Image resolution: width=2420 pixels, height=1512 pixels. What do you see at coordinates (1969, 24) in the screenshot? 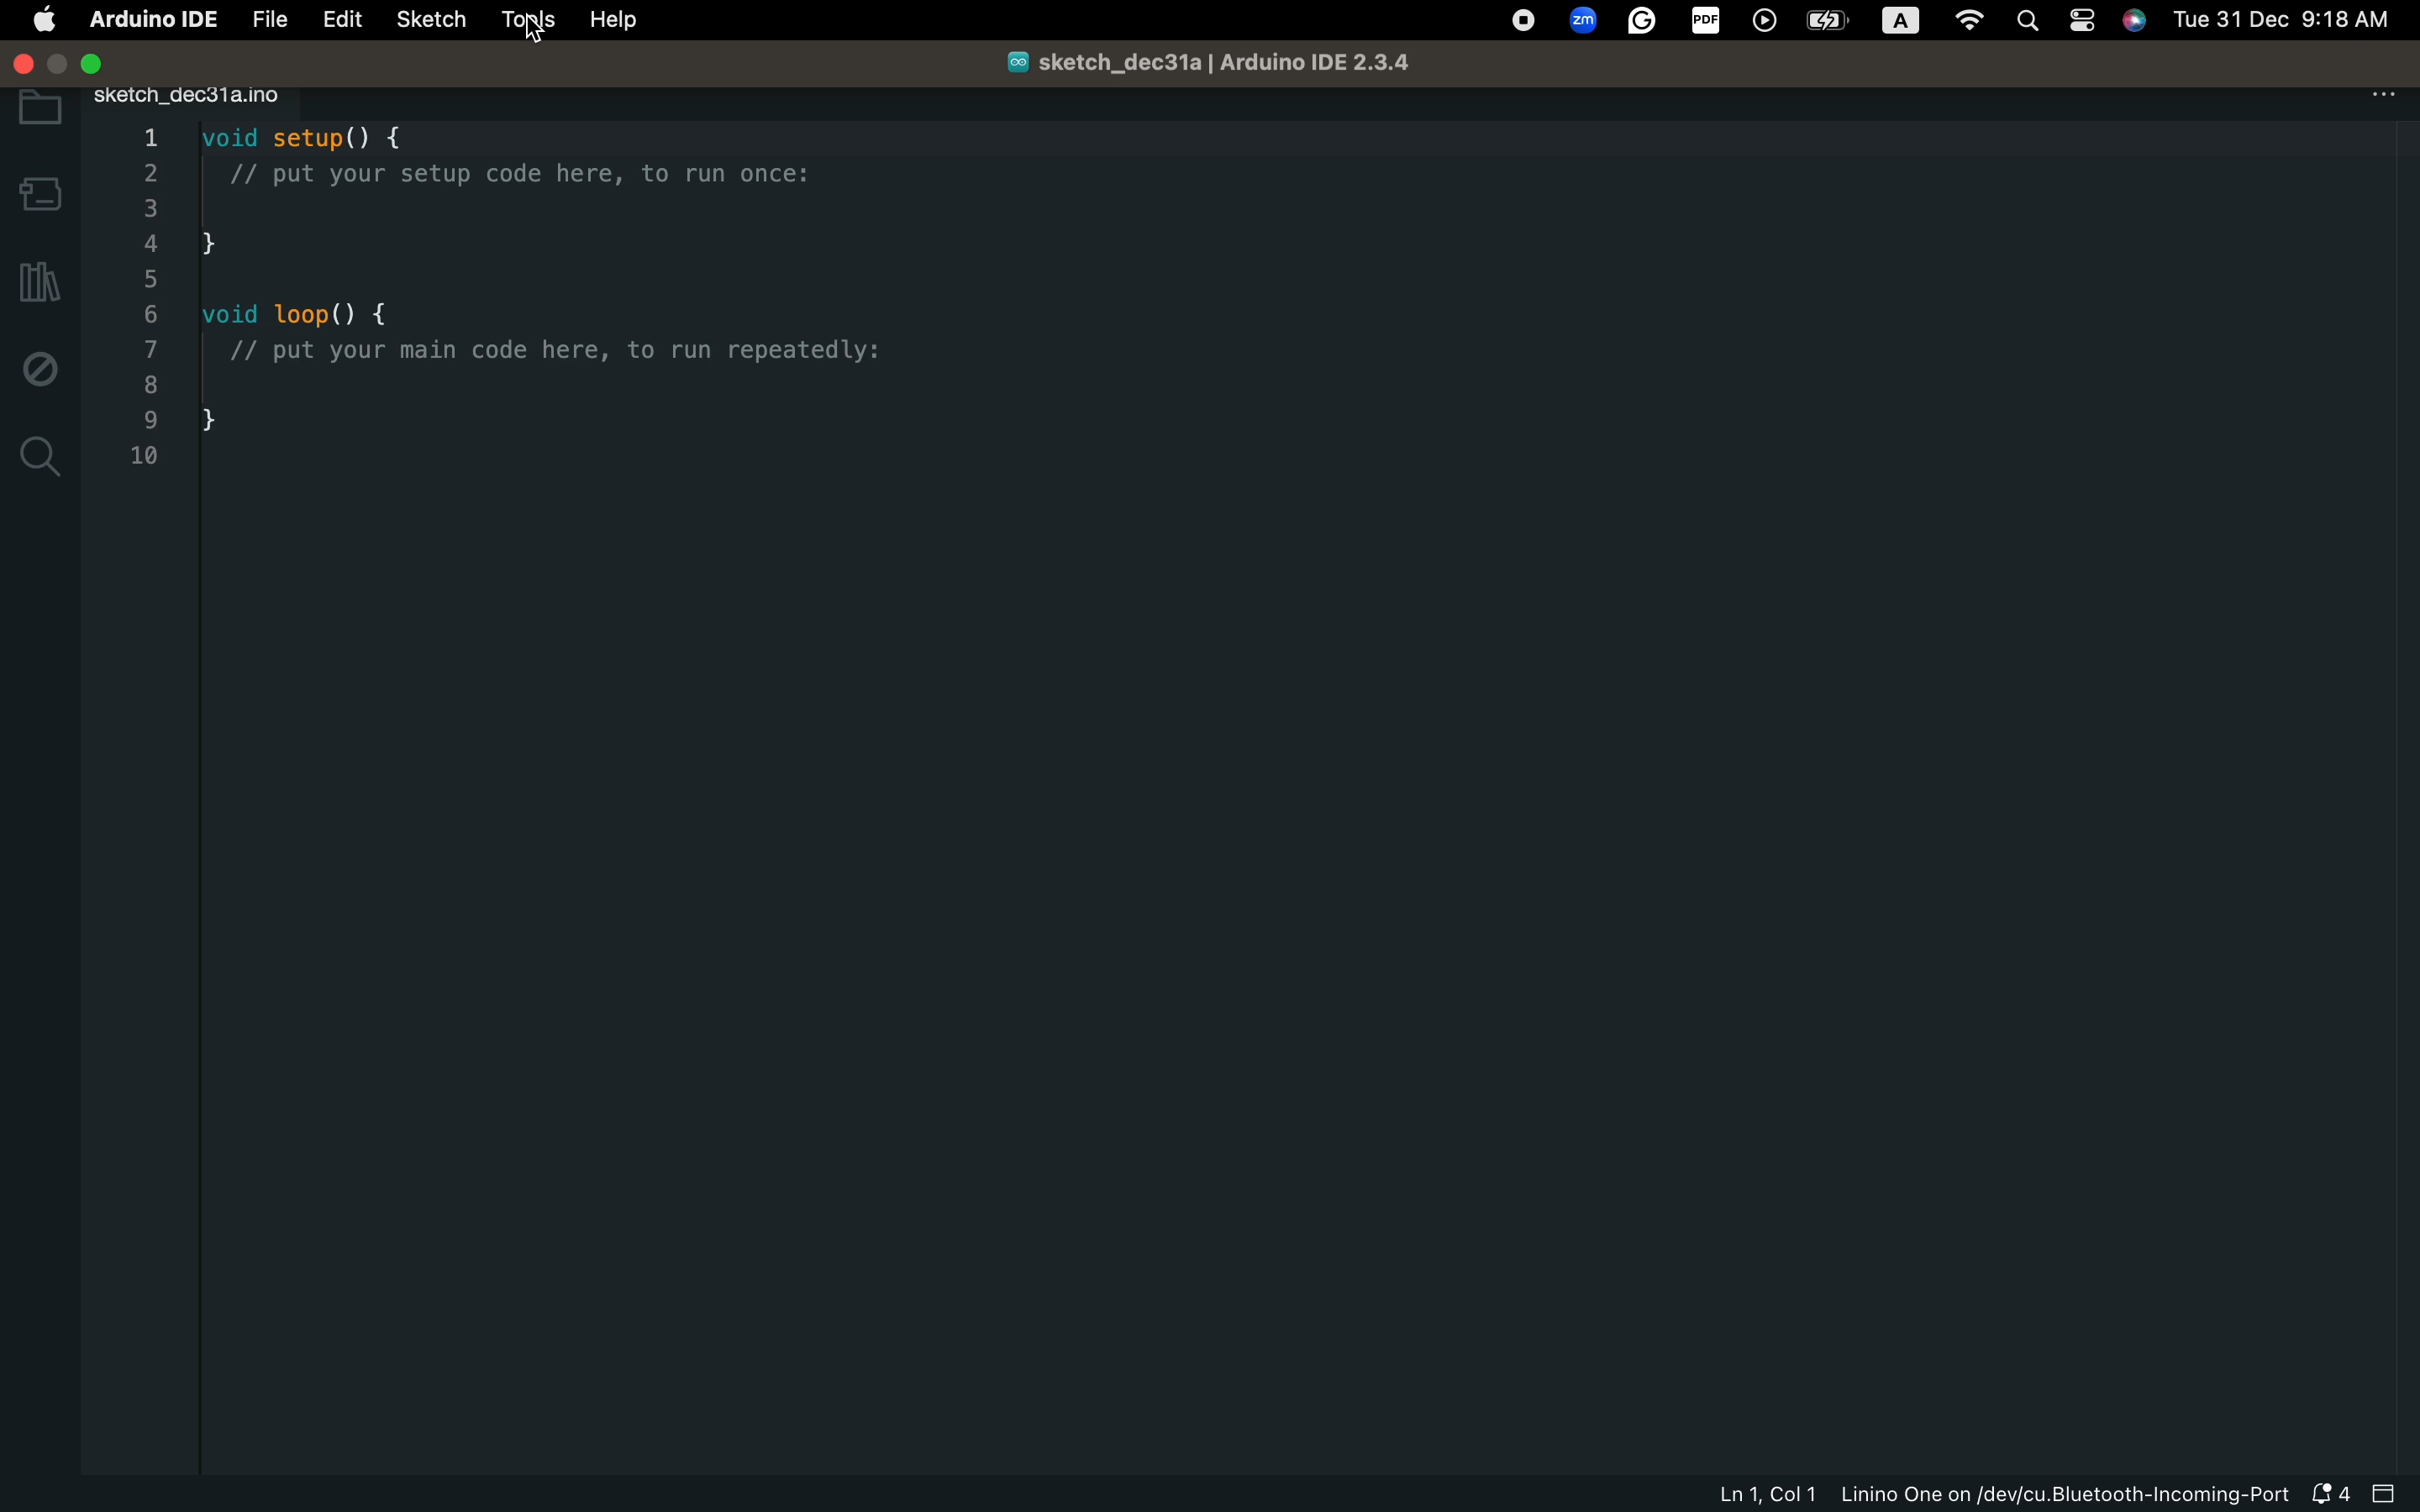
I see `wifi` at bounding box center [1969, 24].